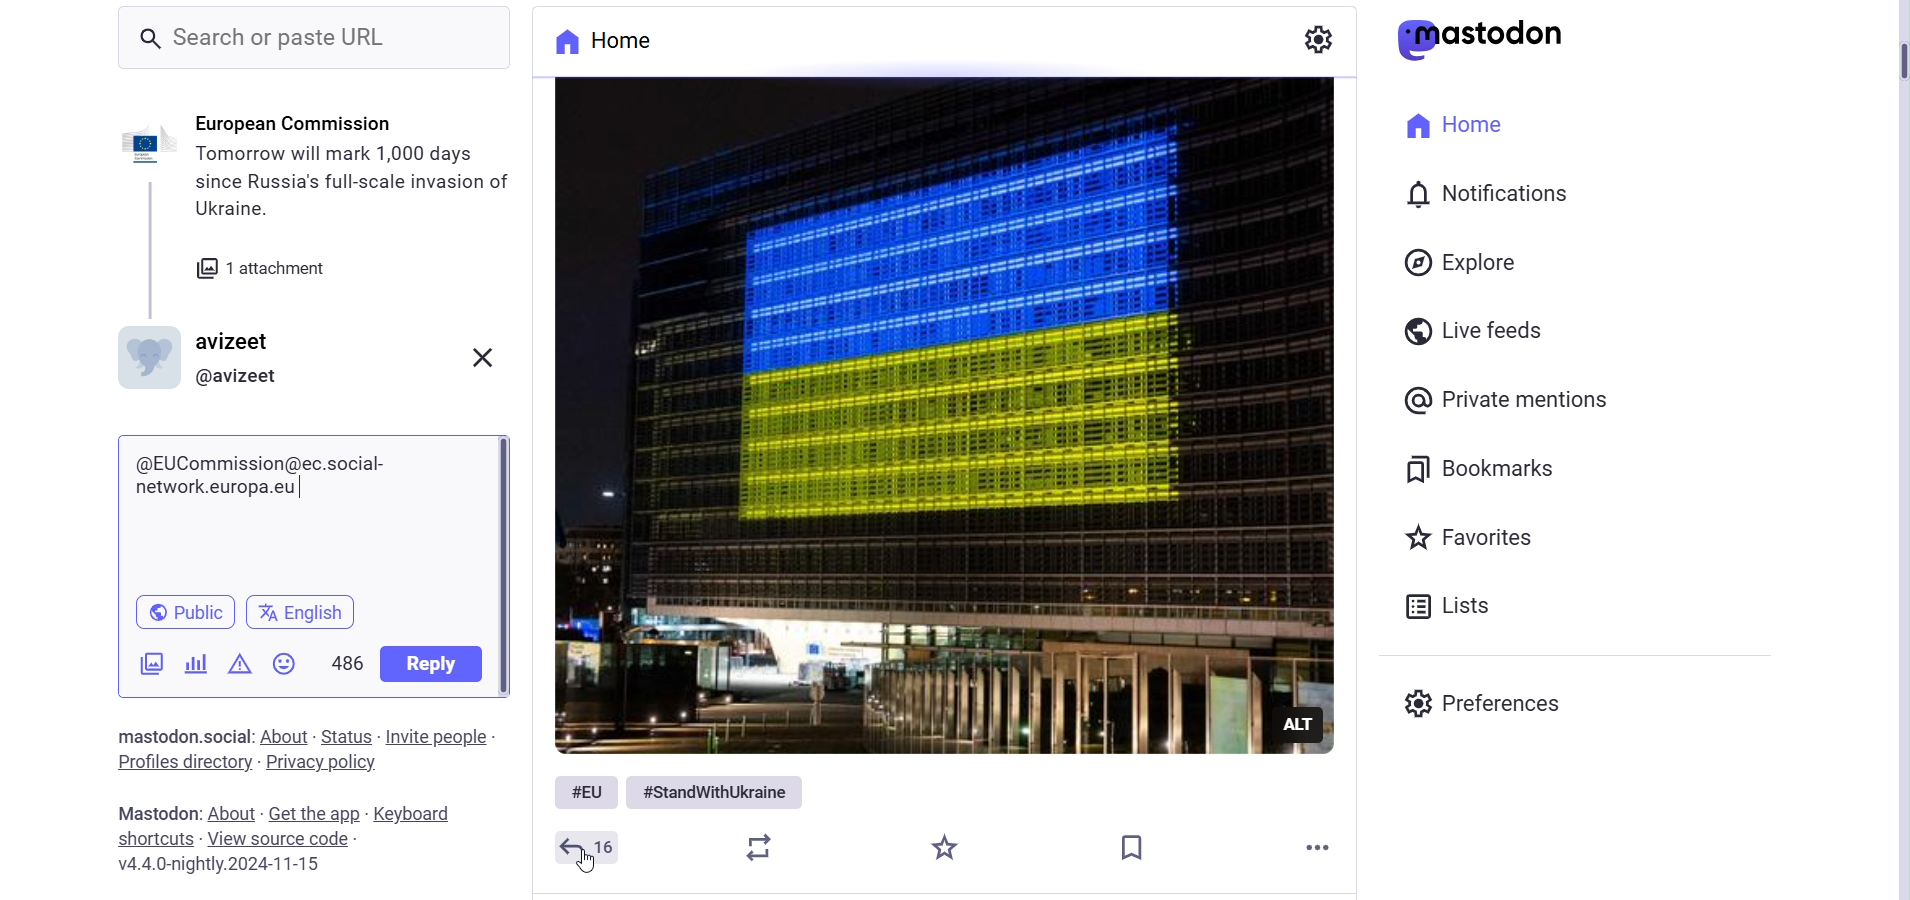 The image size is (1910, 900). What do you see at coordinates (481, 359) in the screenshot?
I see `Close` at bounding box center [481, 359].